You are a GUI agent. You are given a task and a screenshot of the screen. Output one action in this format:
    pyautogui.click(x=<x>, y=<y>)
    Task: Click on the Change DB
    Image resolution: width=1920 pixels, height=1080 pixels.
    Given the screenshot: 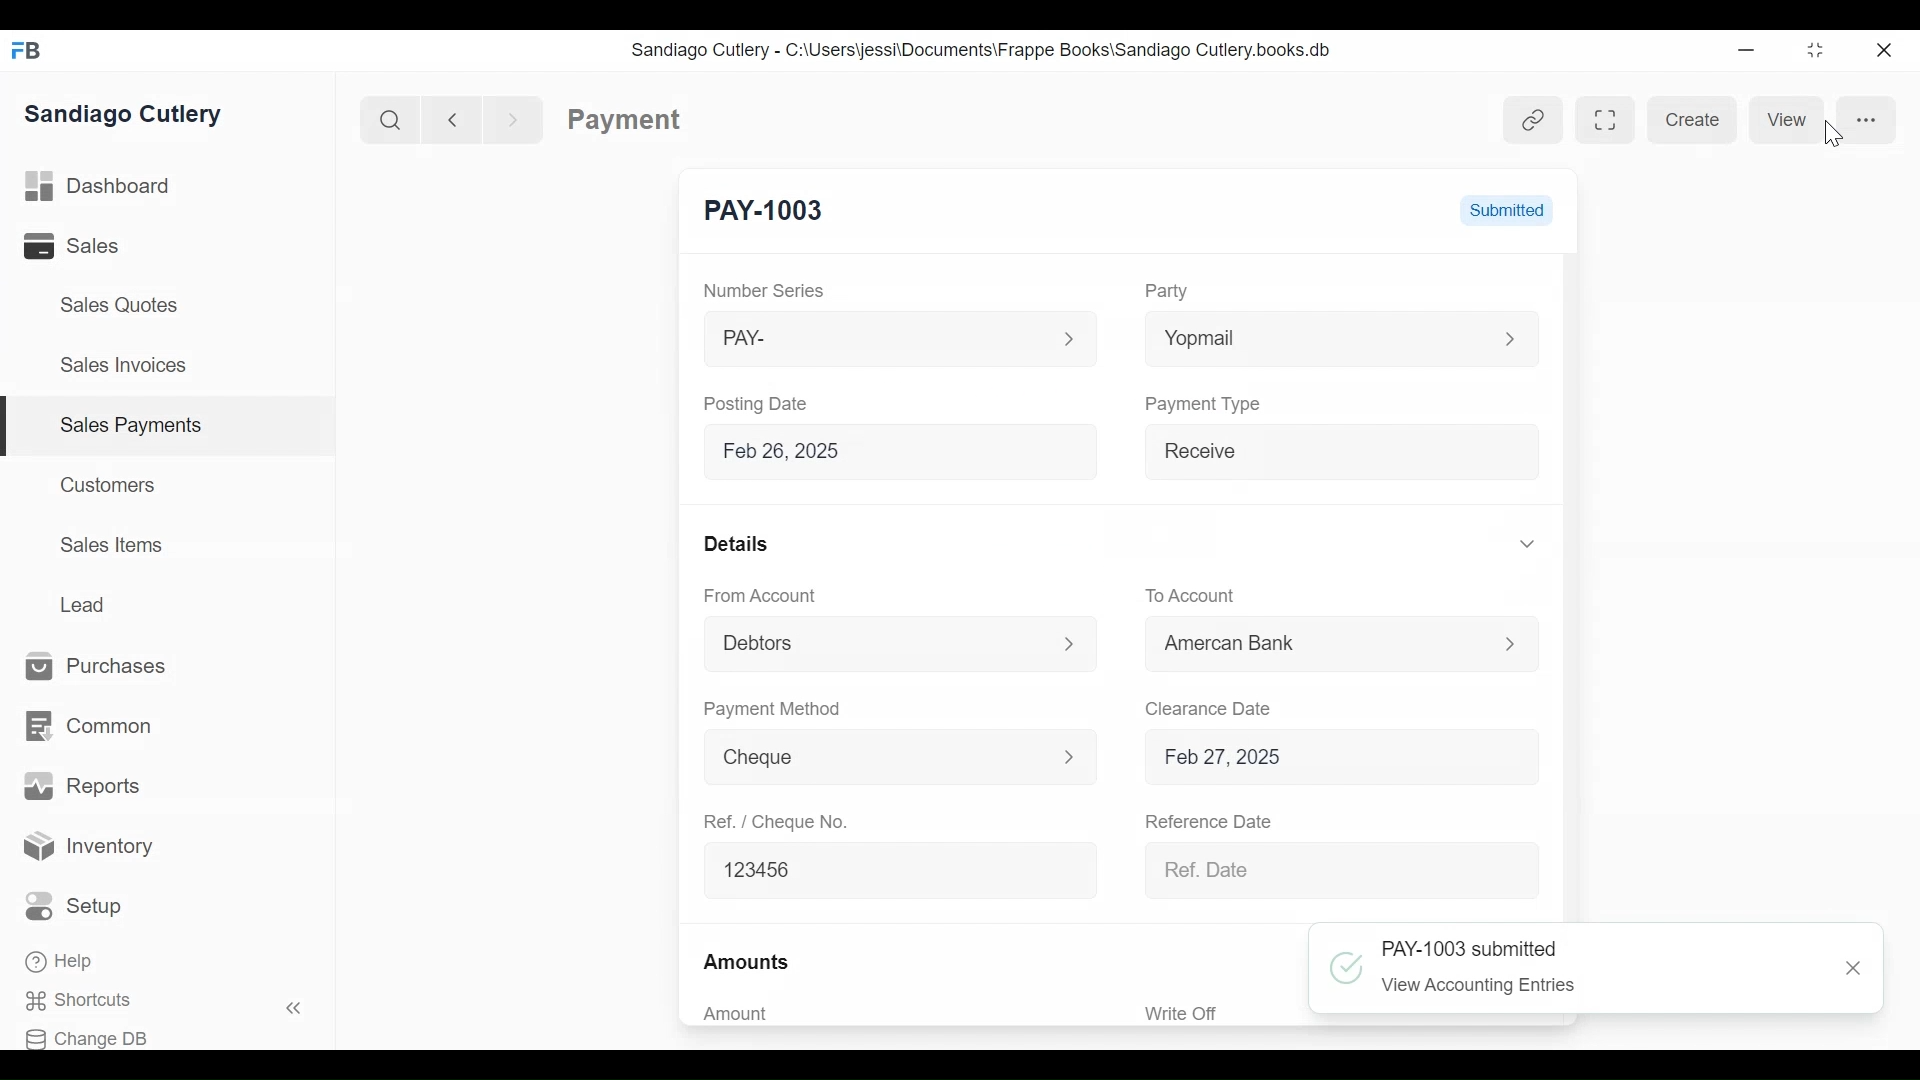 What is the action you would take?
    pyautogui.click(x=93, y=1036)
    